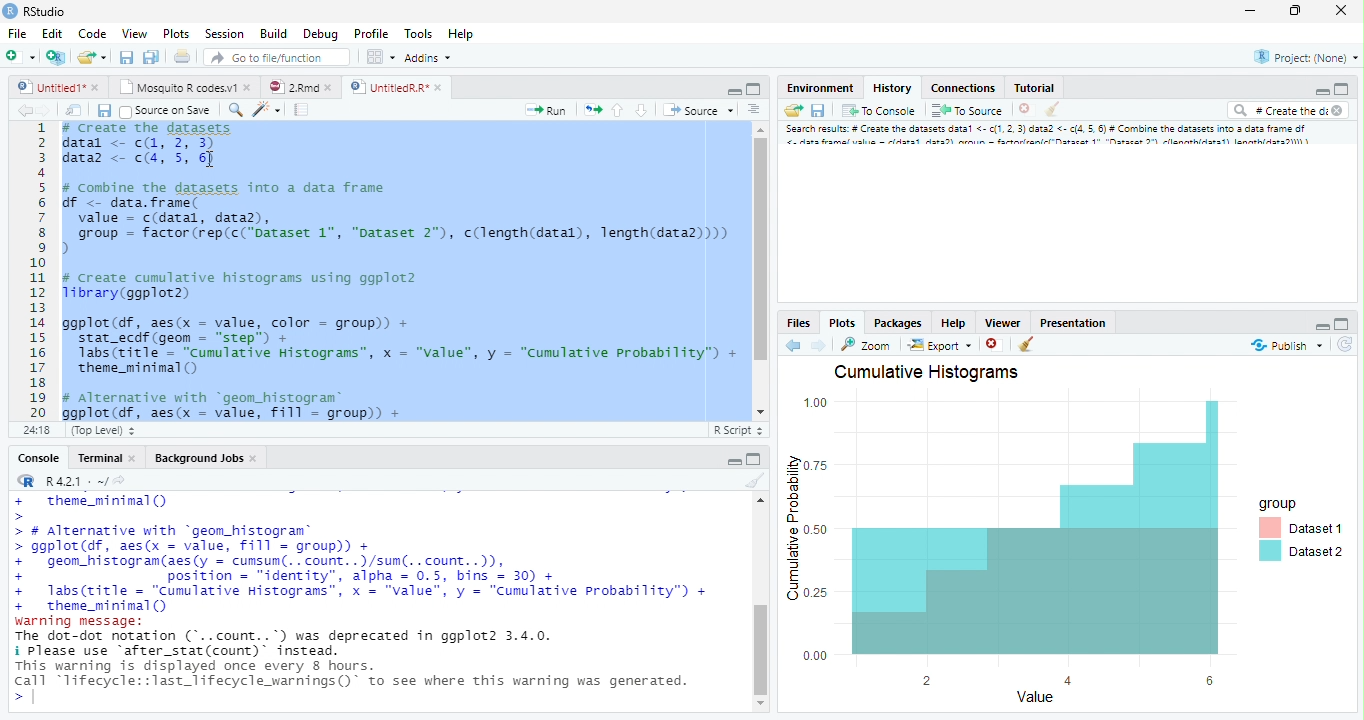  Describe the element at coordinates (805, 529) in the screenshot. I see `Cumulative Probability` at that location.